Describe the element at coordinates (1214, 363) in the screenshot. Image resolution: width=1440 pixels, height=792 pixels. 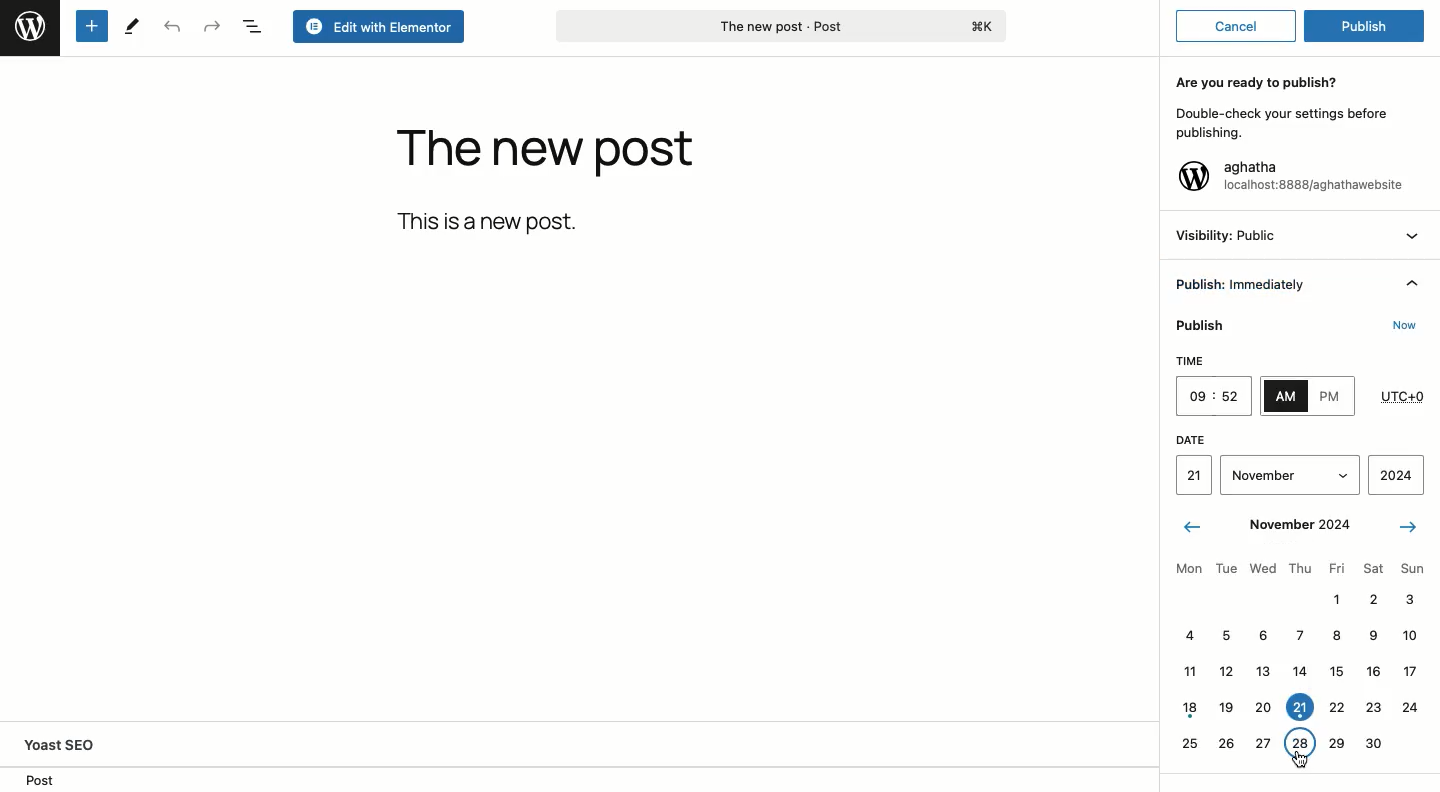
I see `Time` at that location.